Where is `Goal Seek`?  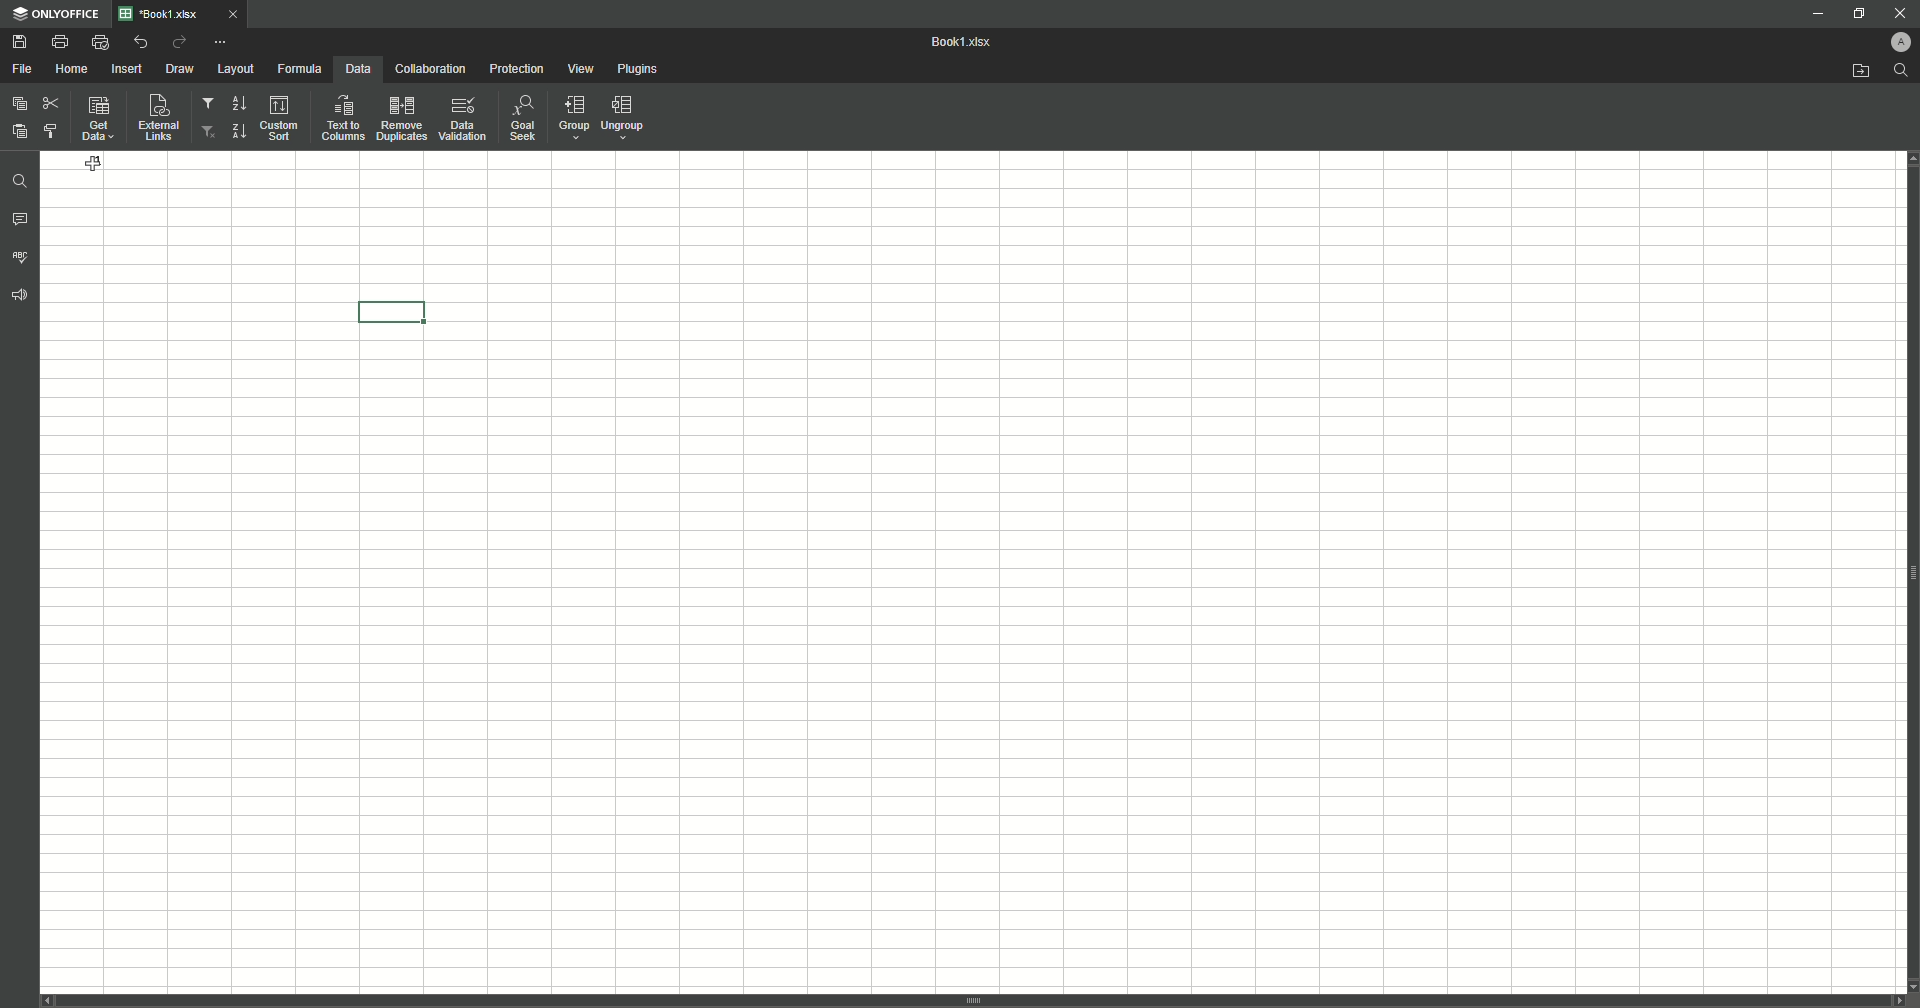 Goal Seek is located at coordinates (521, 120).